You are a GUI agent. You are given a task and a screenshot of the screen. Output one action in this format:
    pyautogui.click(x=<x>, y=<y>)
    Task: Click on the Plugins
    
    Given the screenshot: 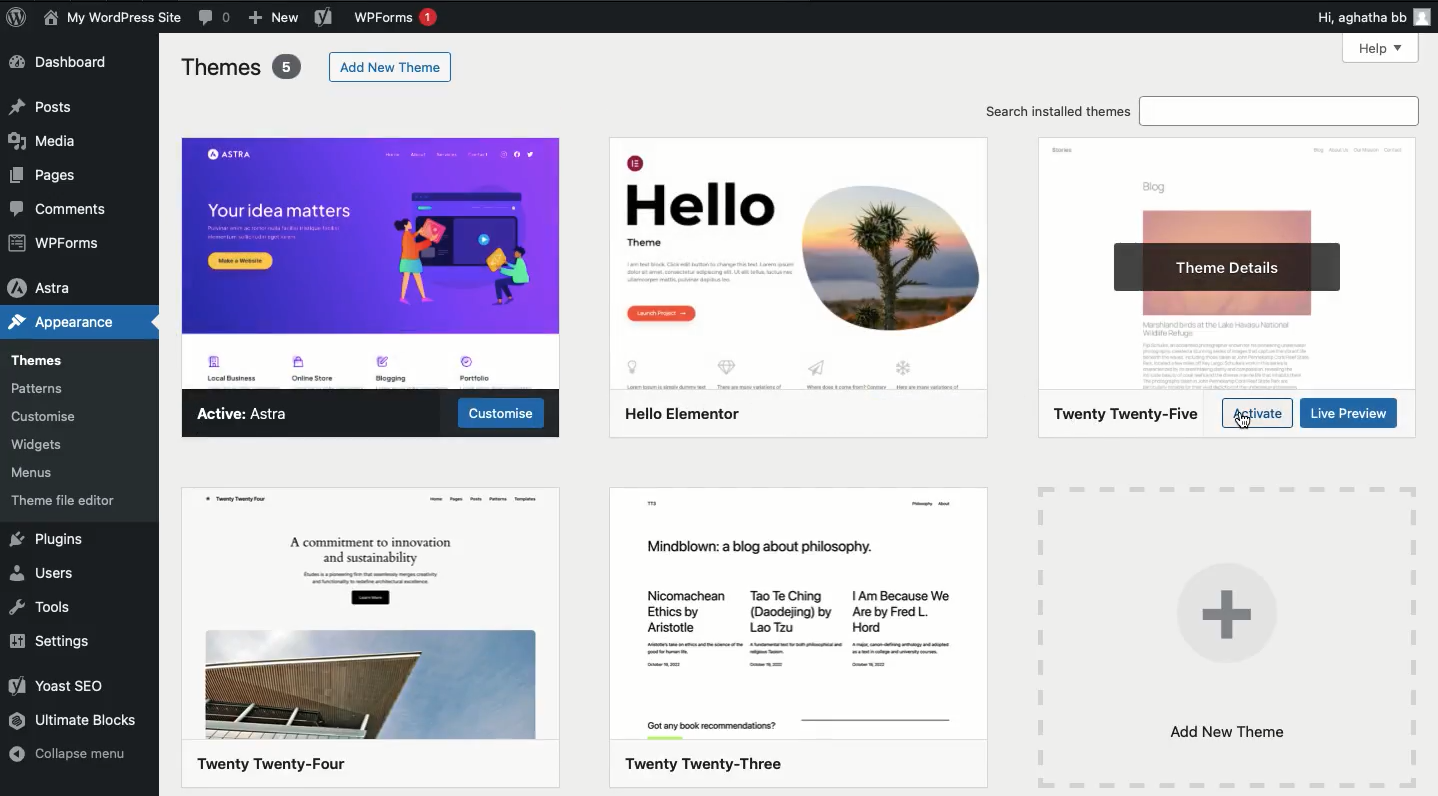 What is the action you would take?
    pyautogui.click(x=52, y=538)
    